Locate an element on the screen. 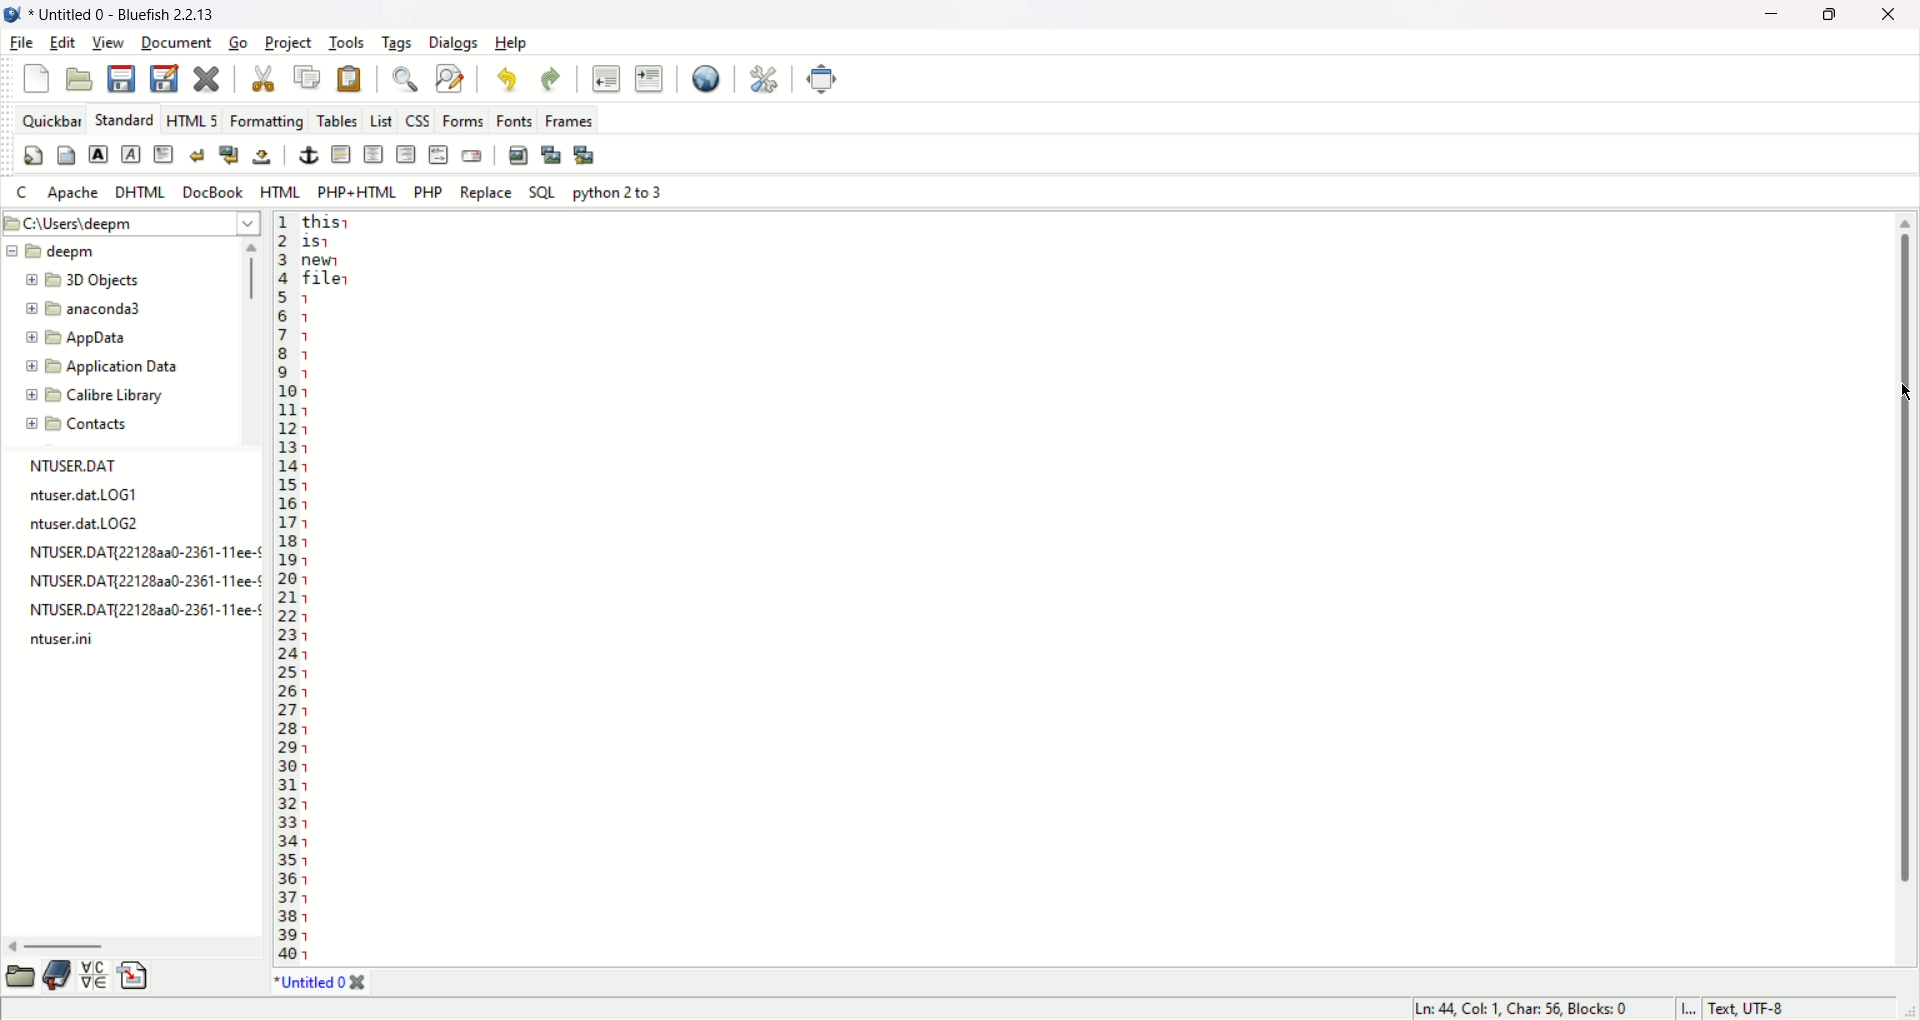 The width and height of the screenshot is (1920, 1020). Formatting is located at coordinates (266, 120).